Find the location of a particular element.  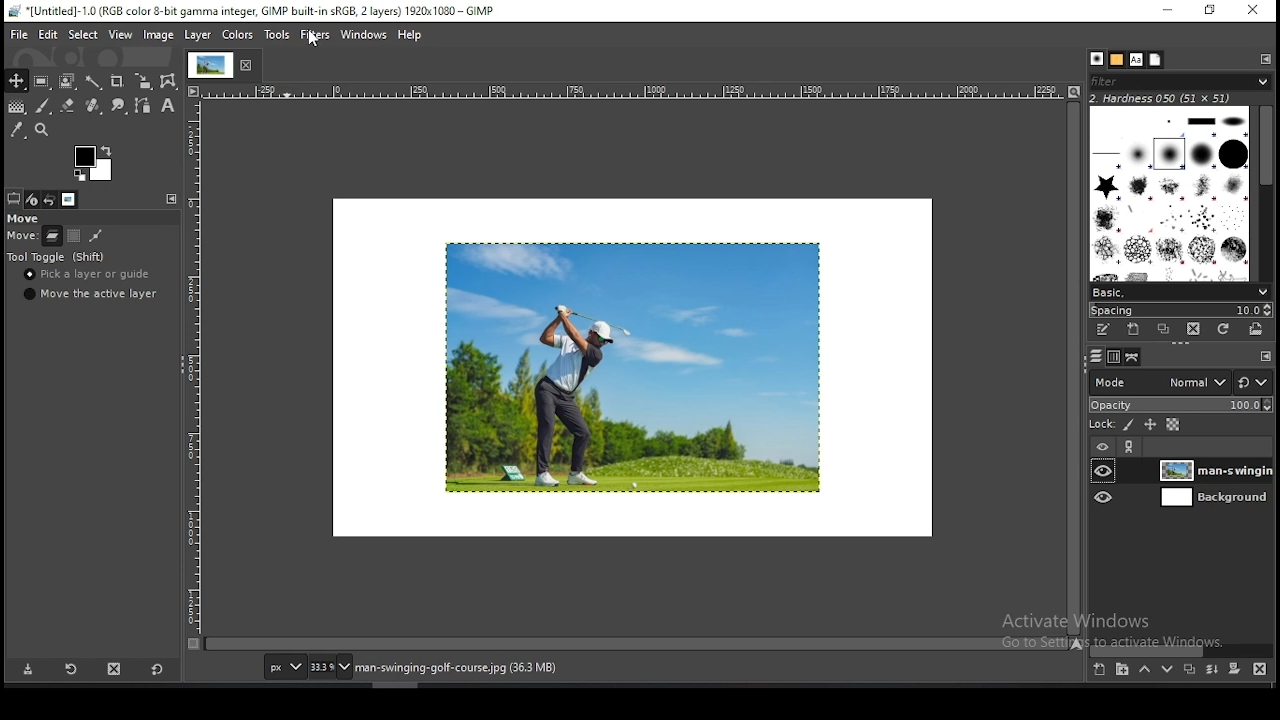

configure this tab is located at coordinates (1267, 355).